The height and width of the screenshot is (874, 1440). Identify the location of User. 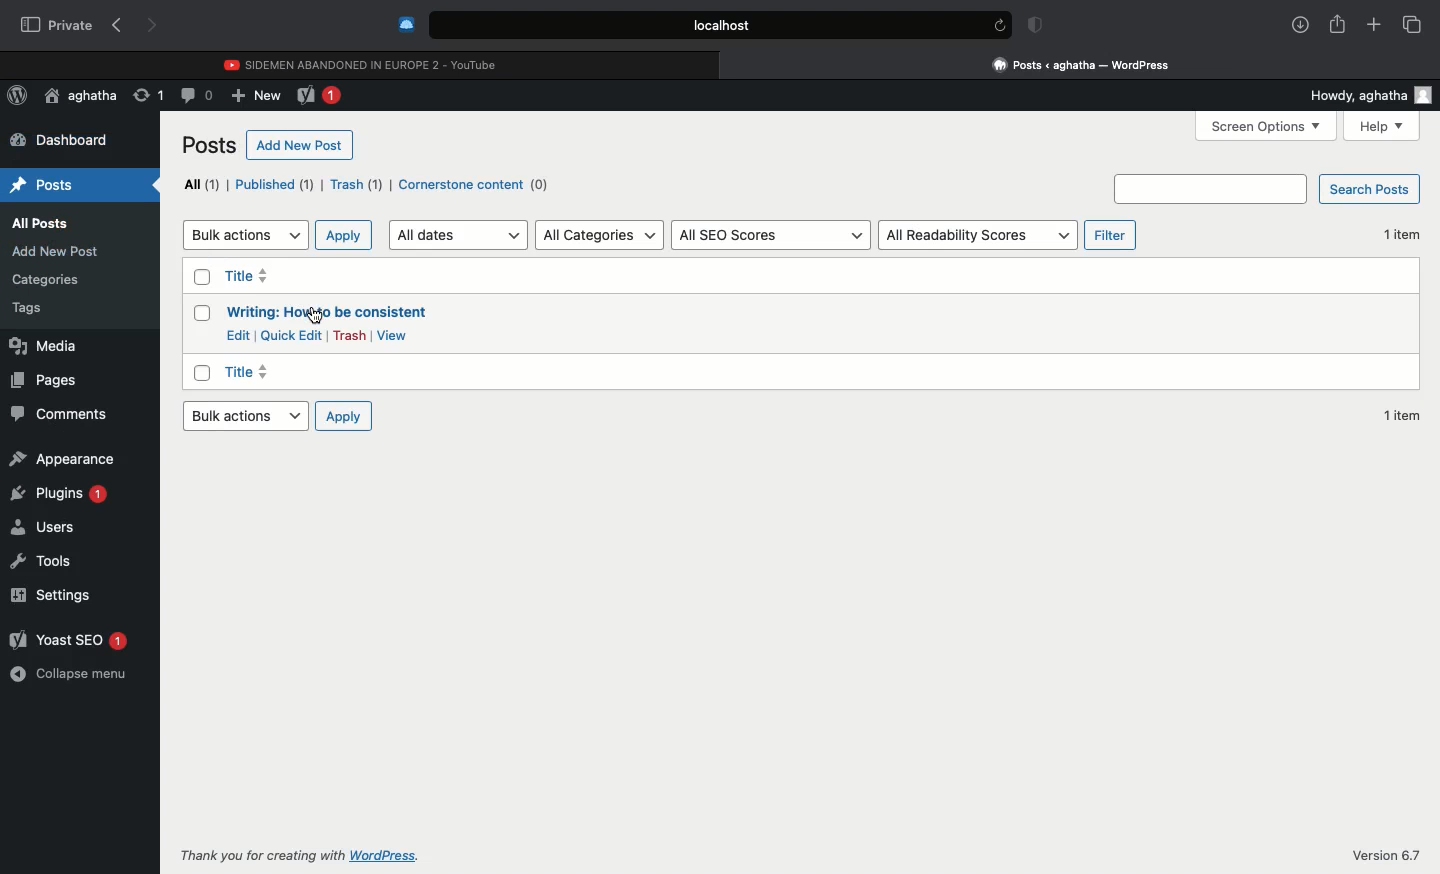
(81, 96).